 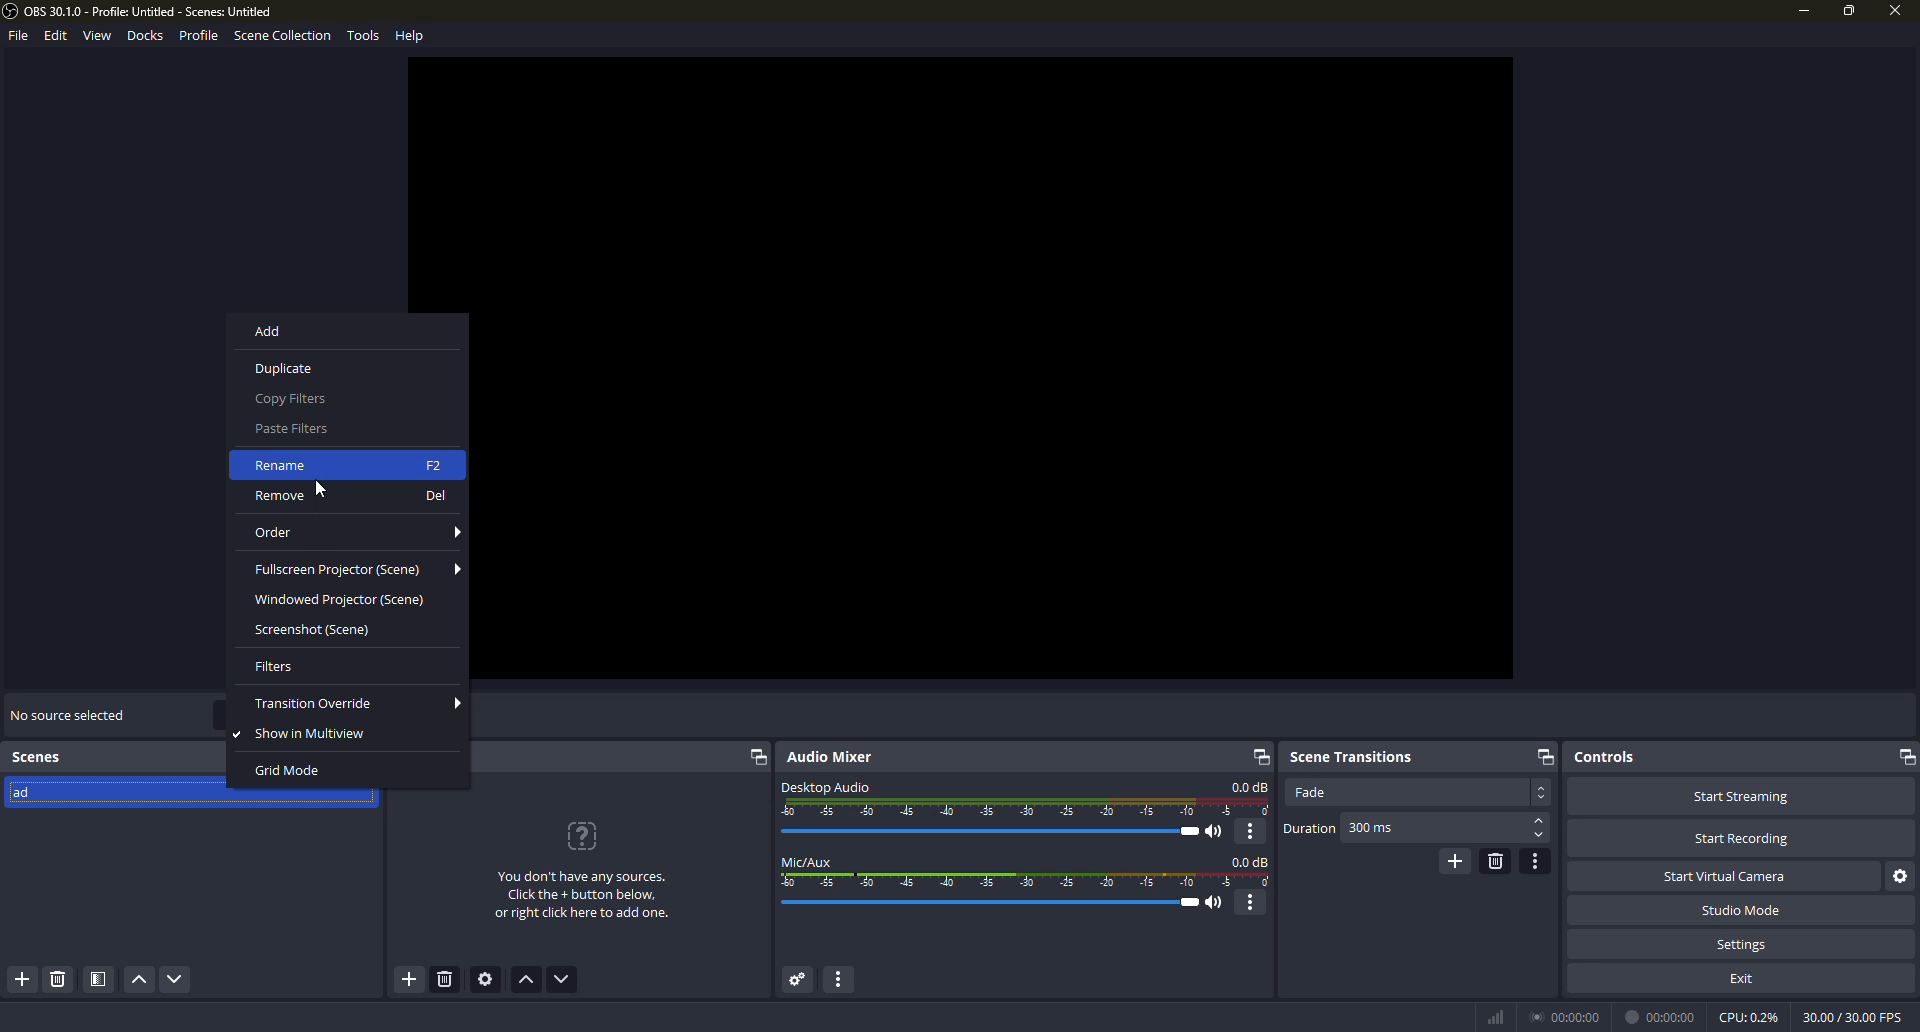 What do you see at coordinates (1257, 756) in the screenshot?
I see `expand` at bounding box center [1257, 756].